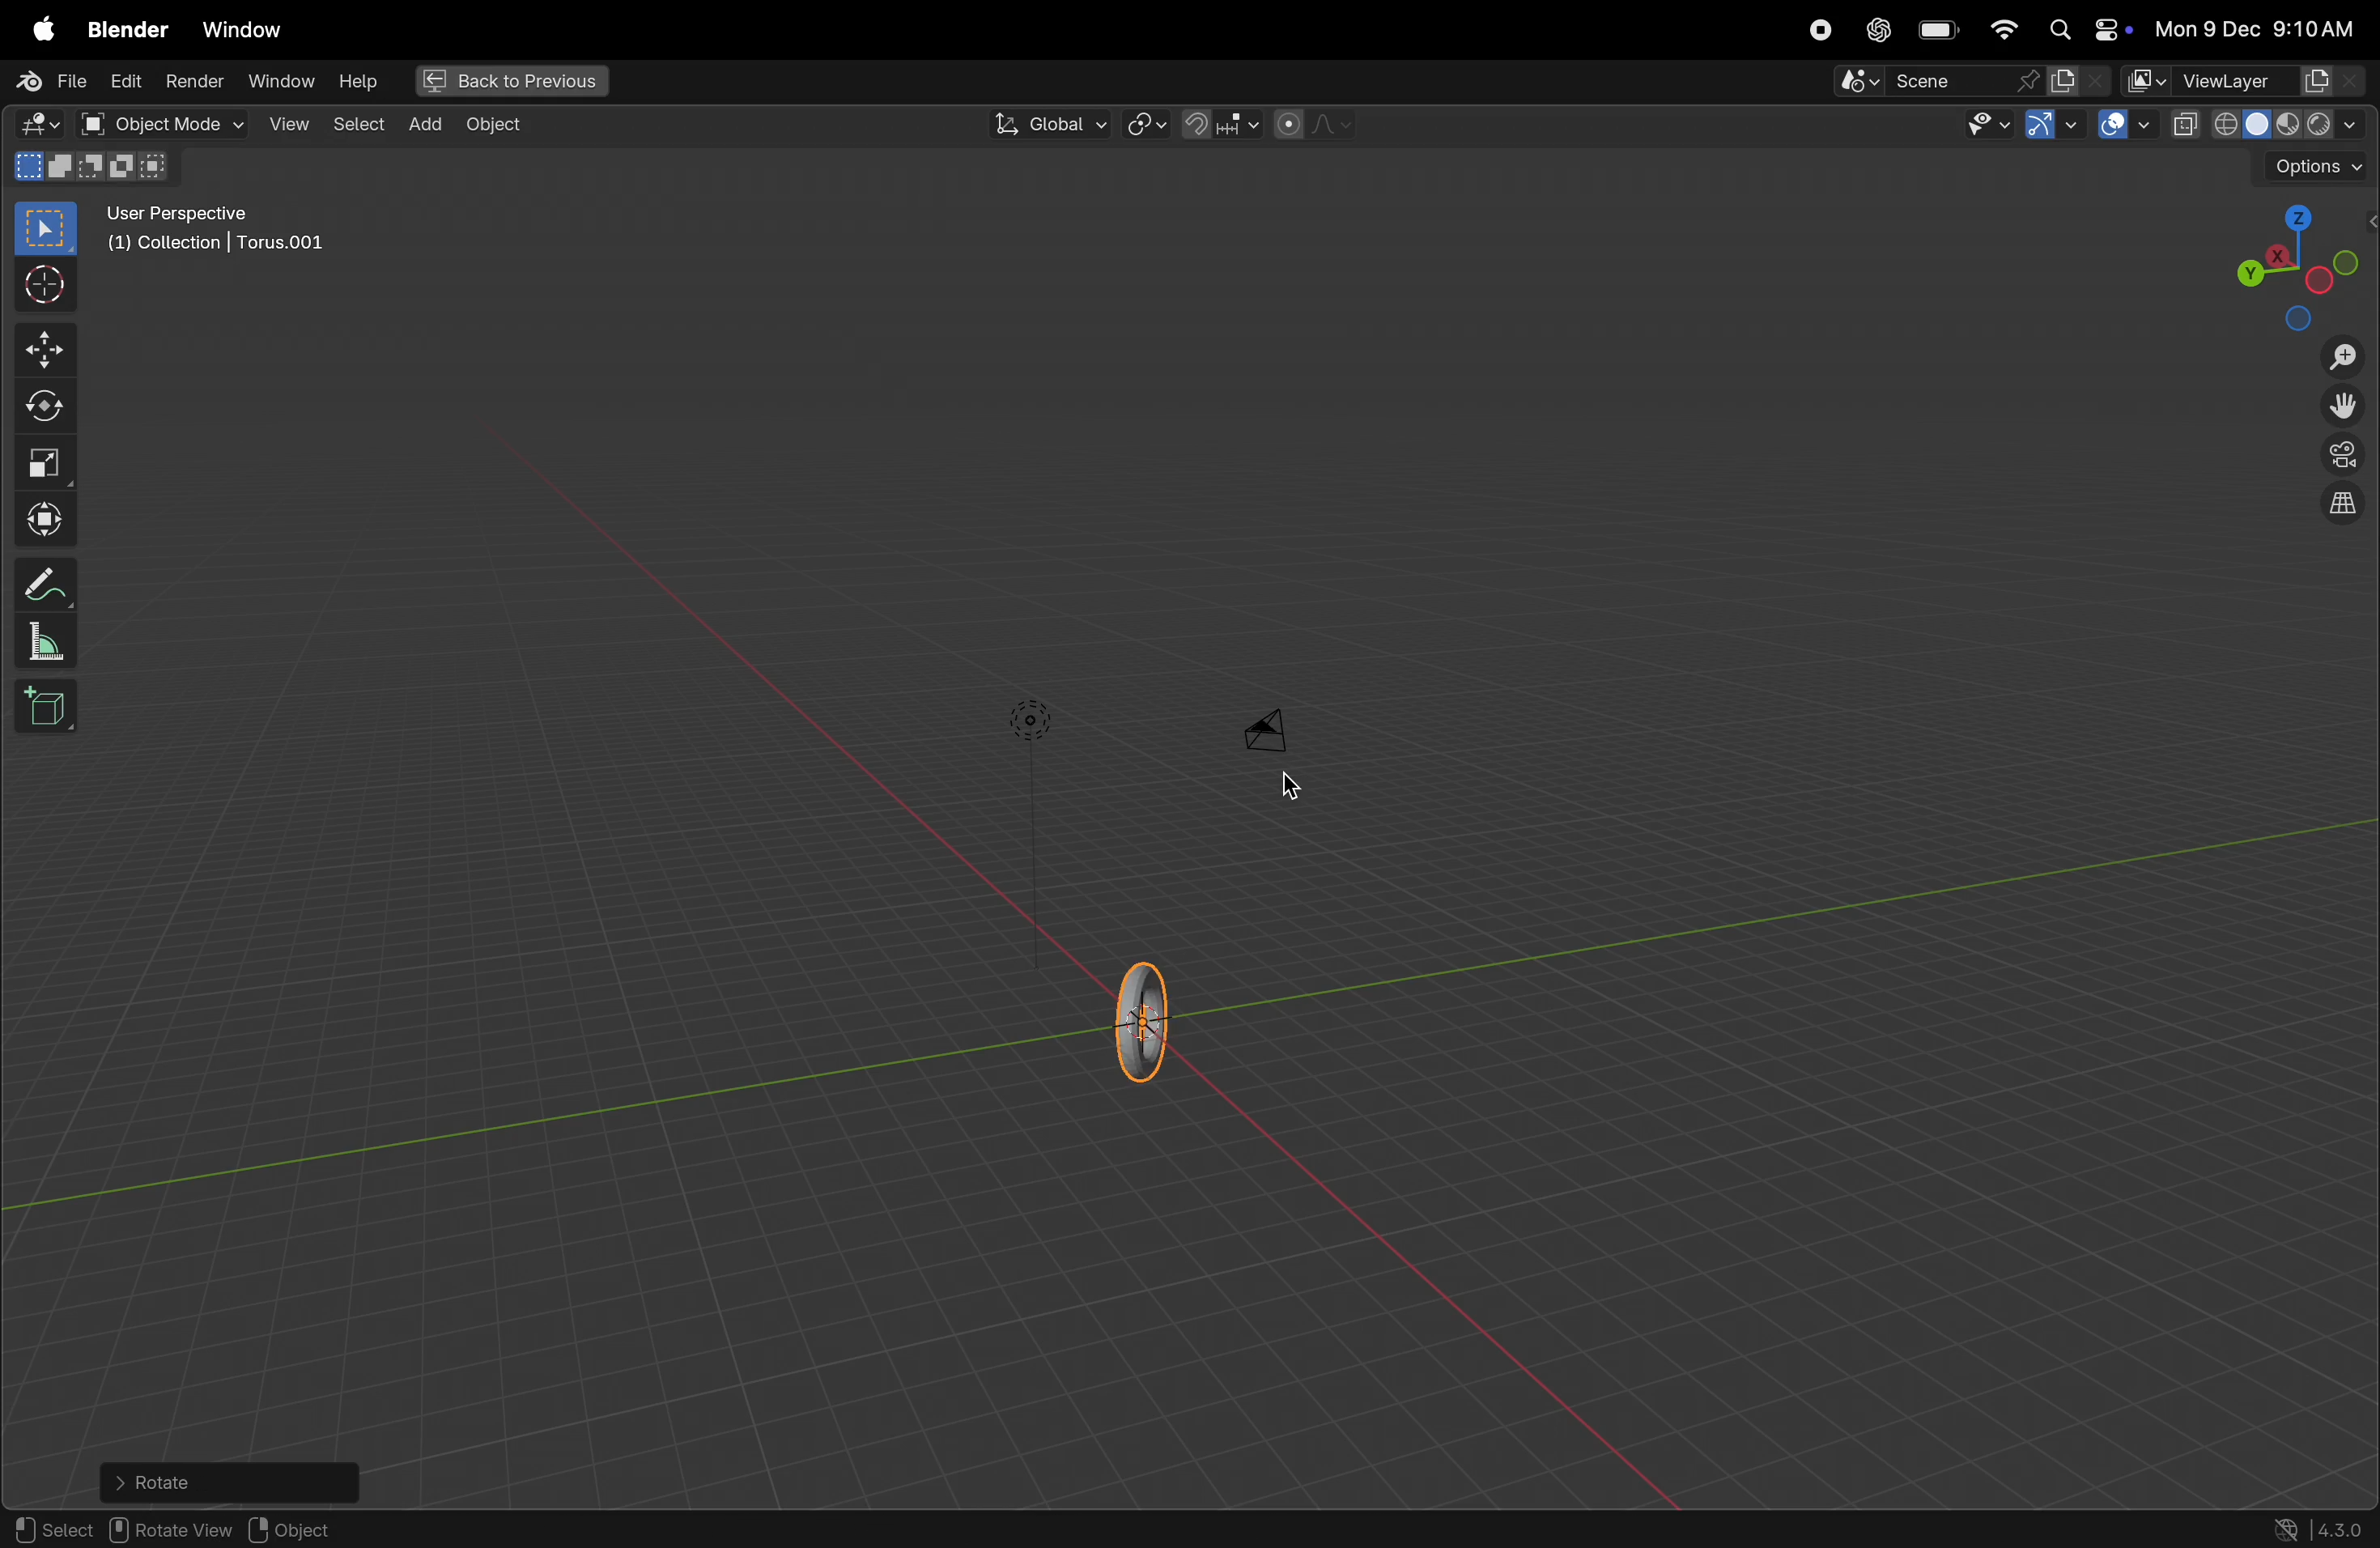  I want to click on move , so click(48, 348).